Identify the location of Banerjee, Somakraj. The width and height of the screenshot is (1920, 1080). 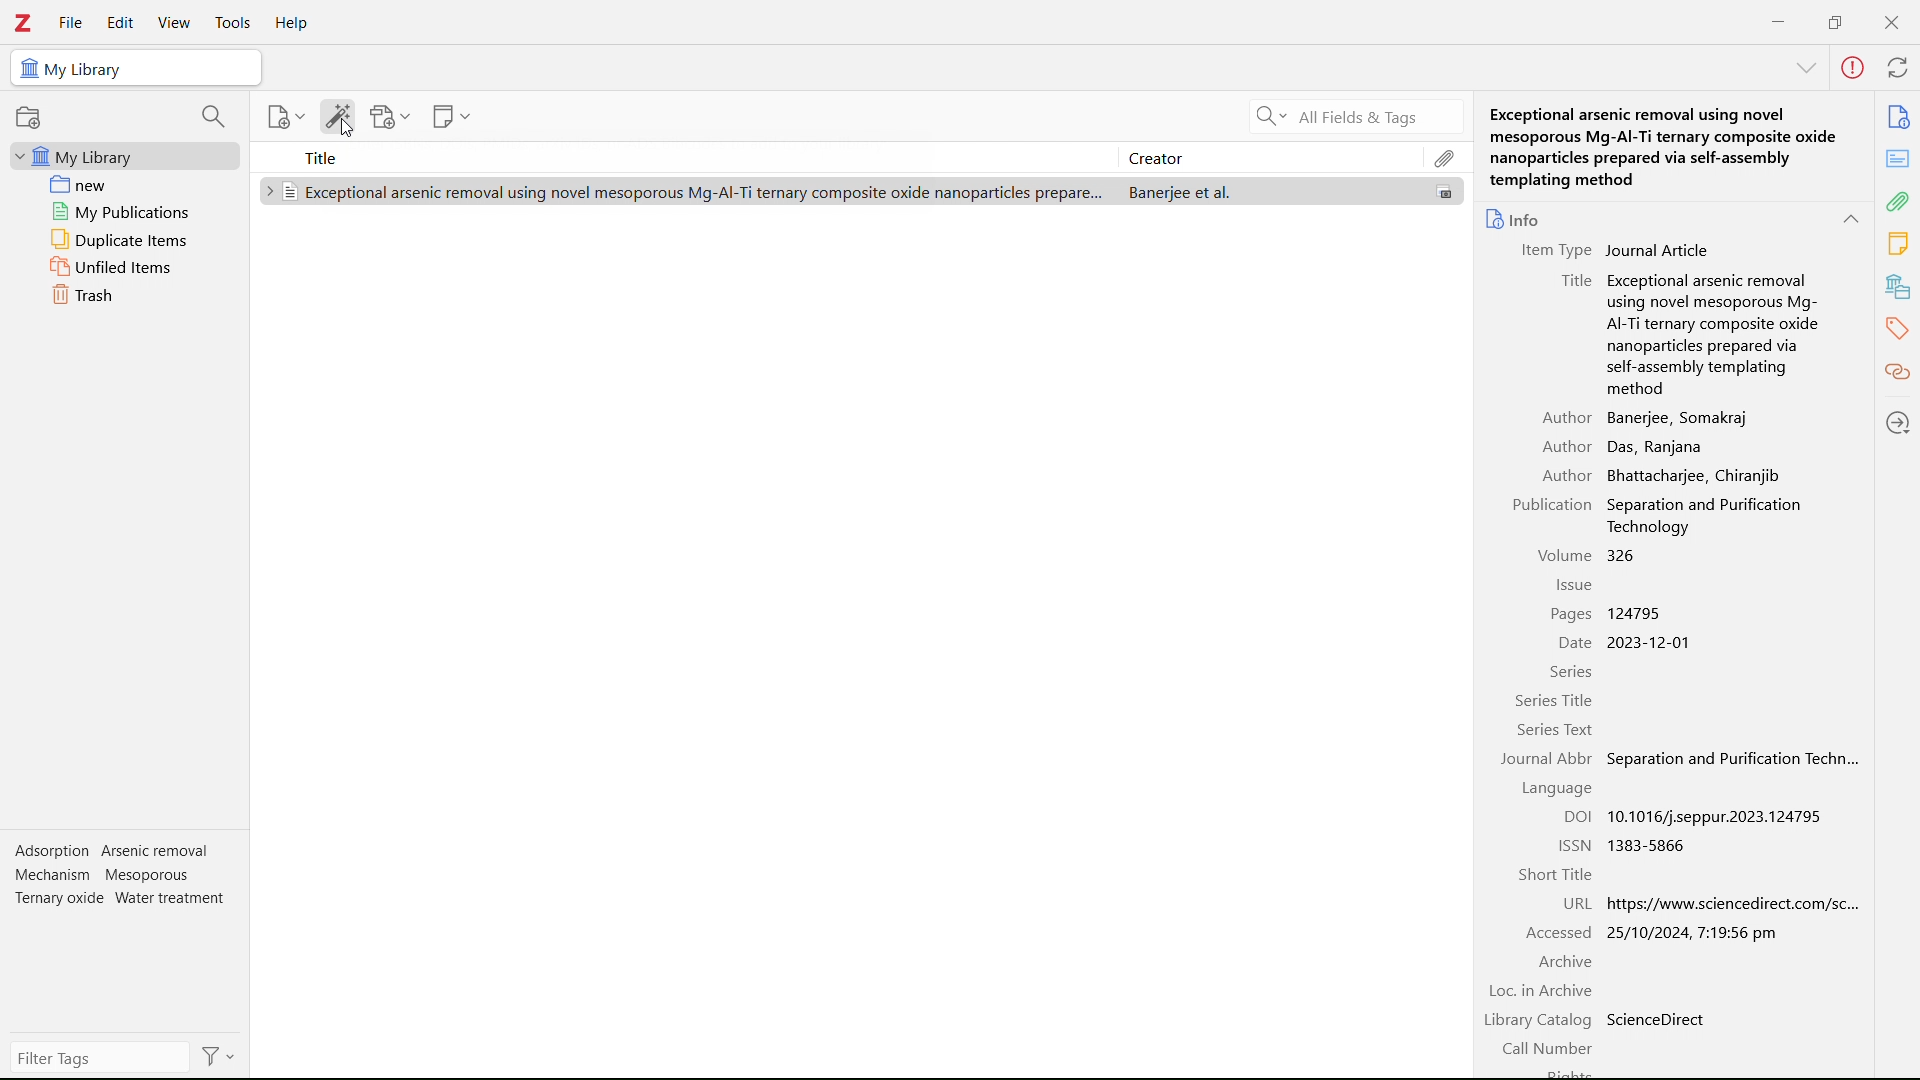
(1680, 418).